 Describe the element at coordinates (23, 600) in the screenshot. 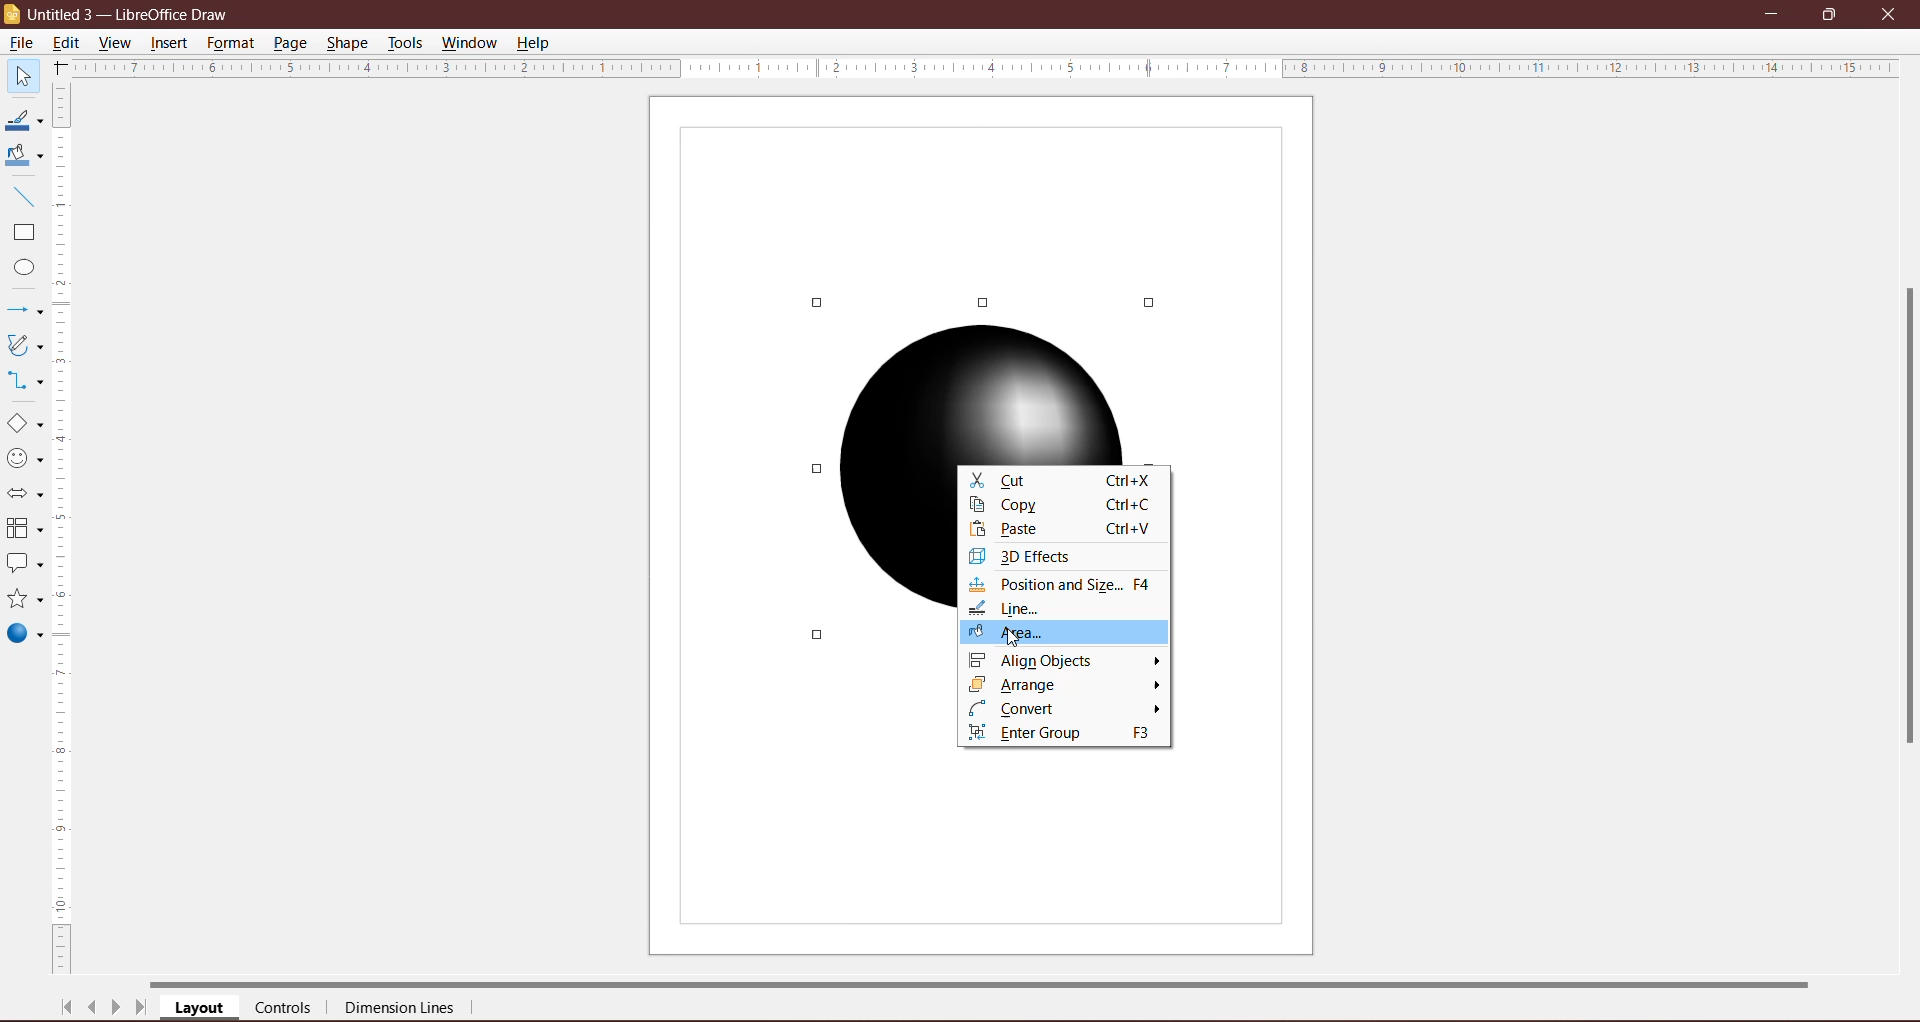

I see `Stars and Banners` at that location.